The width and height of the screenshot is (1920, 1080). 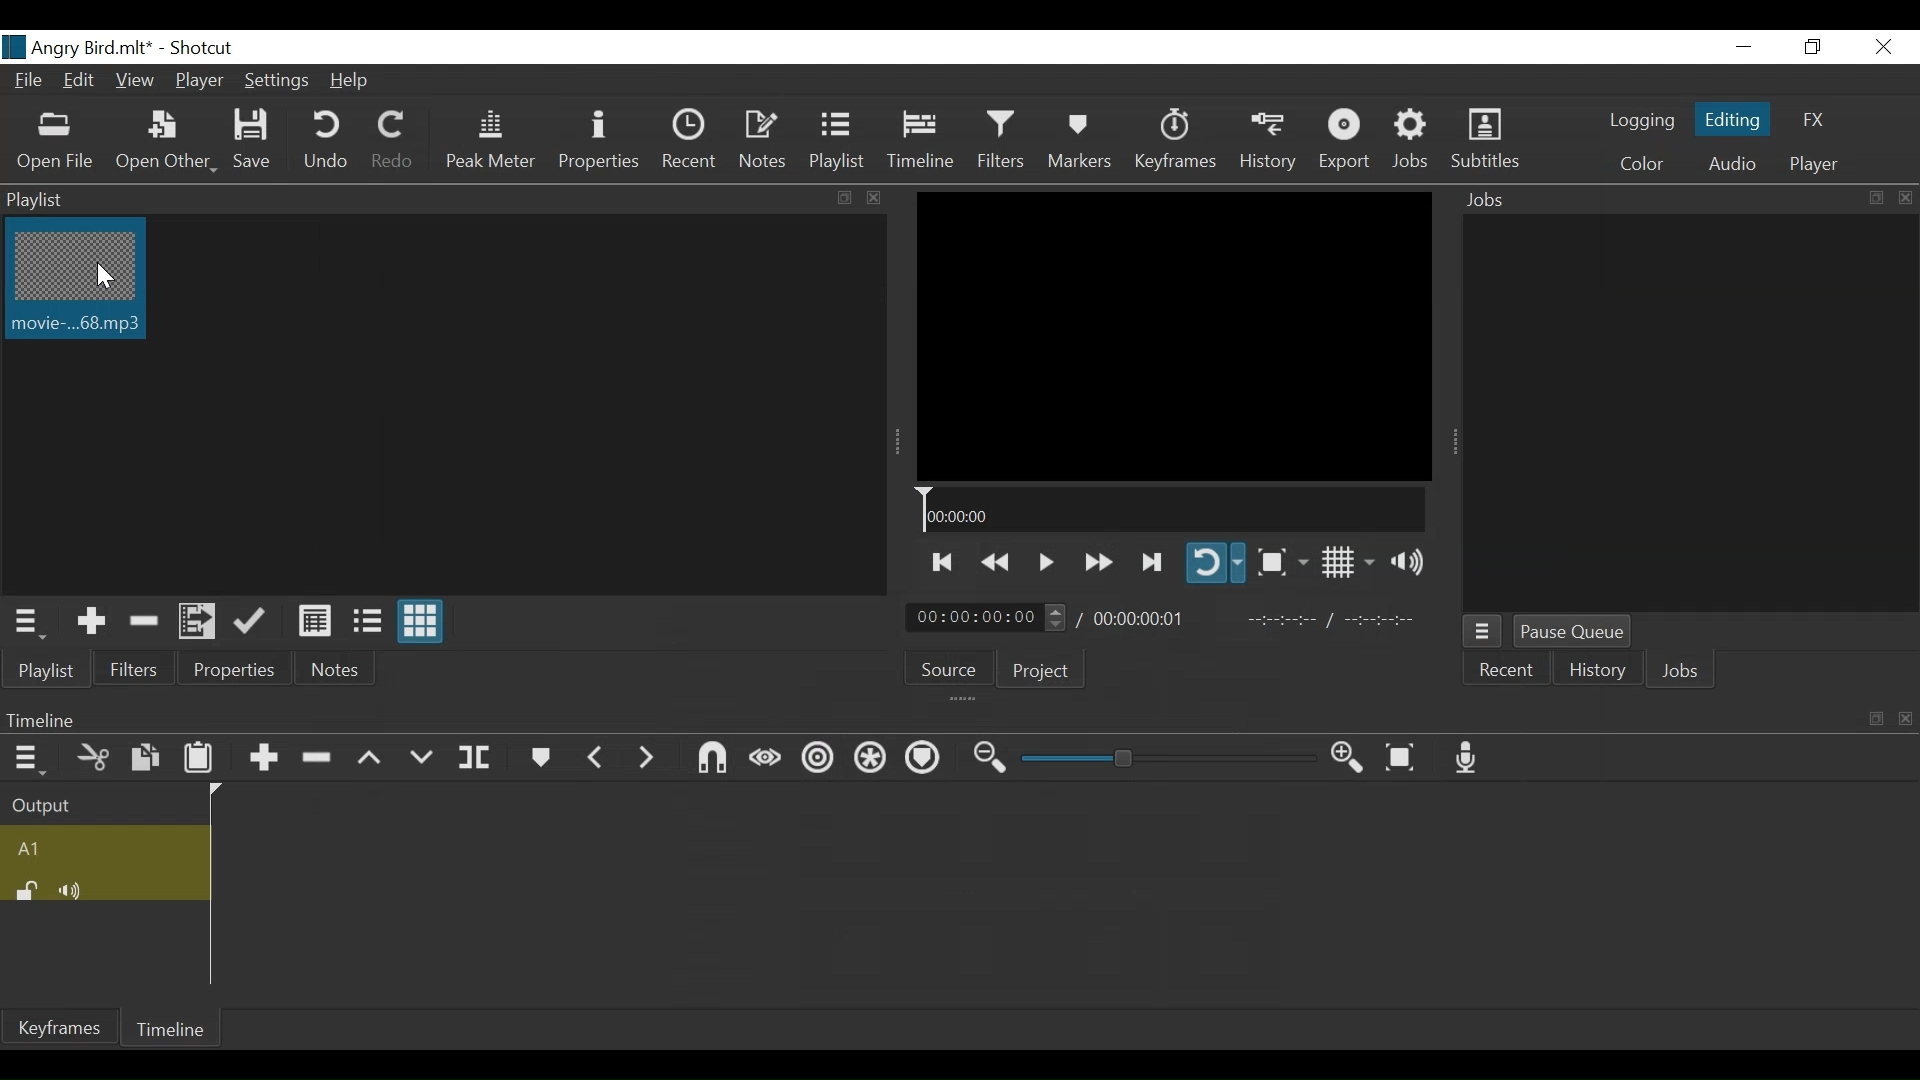 I want to click on Jobs Panel, so click(x=1685, y=411).